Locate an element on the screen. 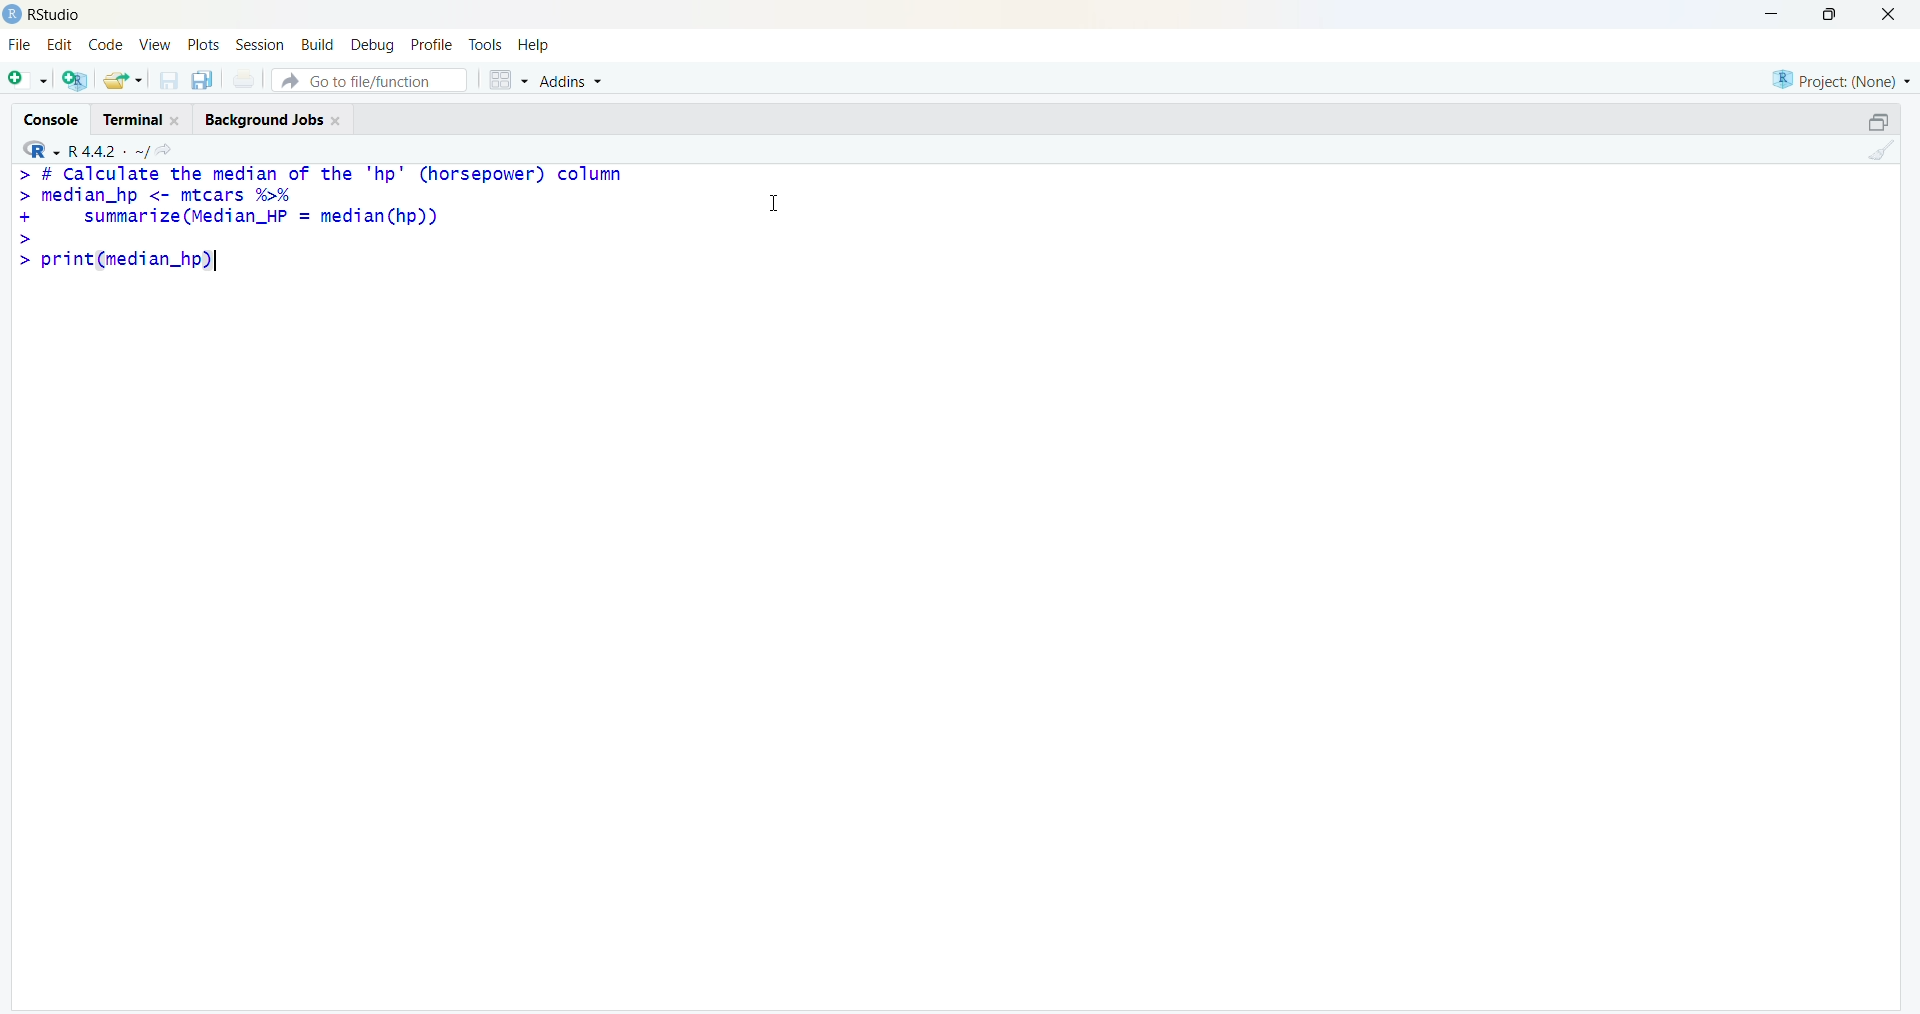 This screenshot has width=1920, height=1014. print is located at coordinates (244, 80).